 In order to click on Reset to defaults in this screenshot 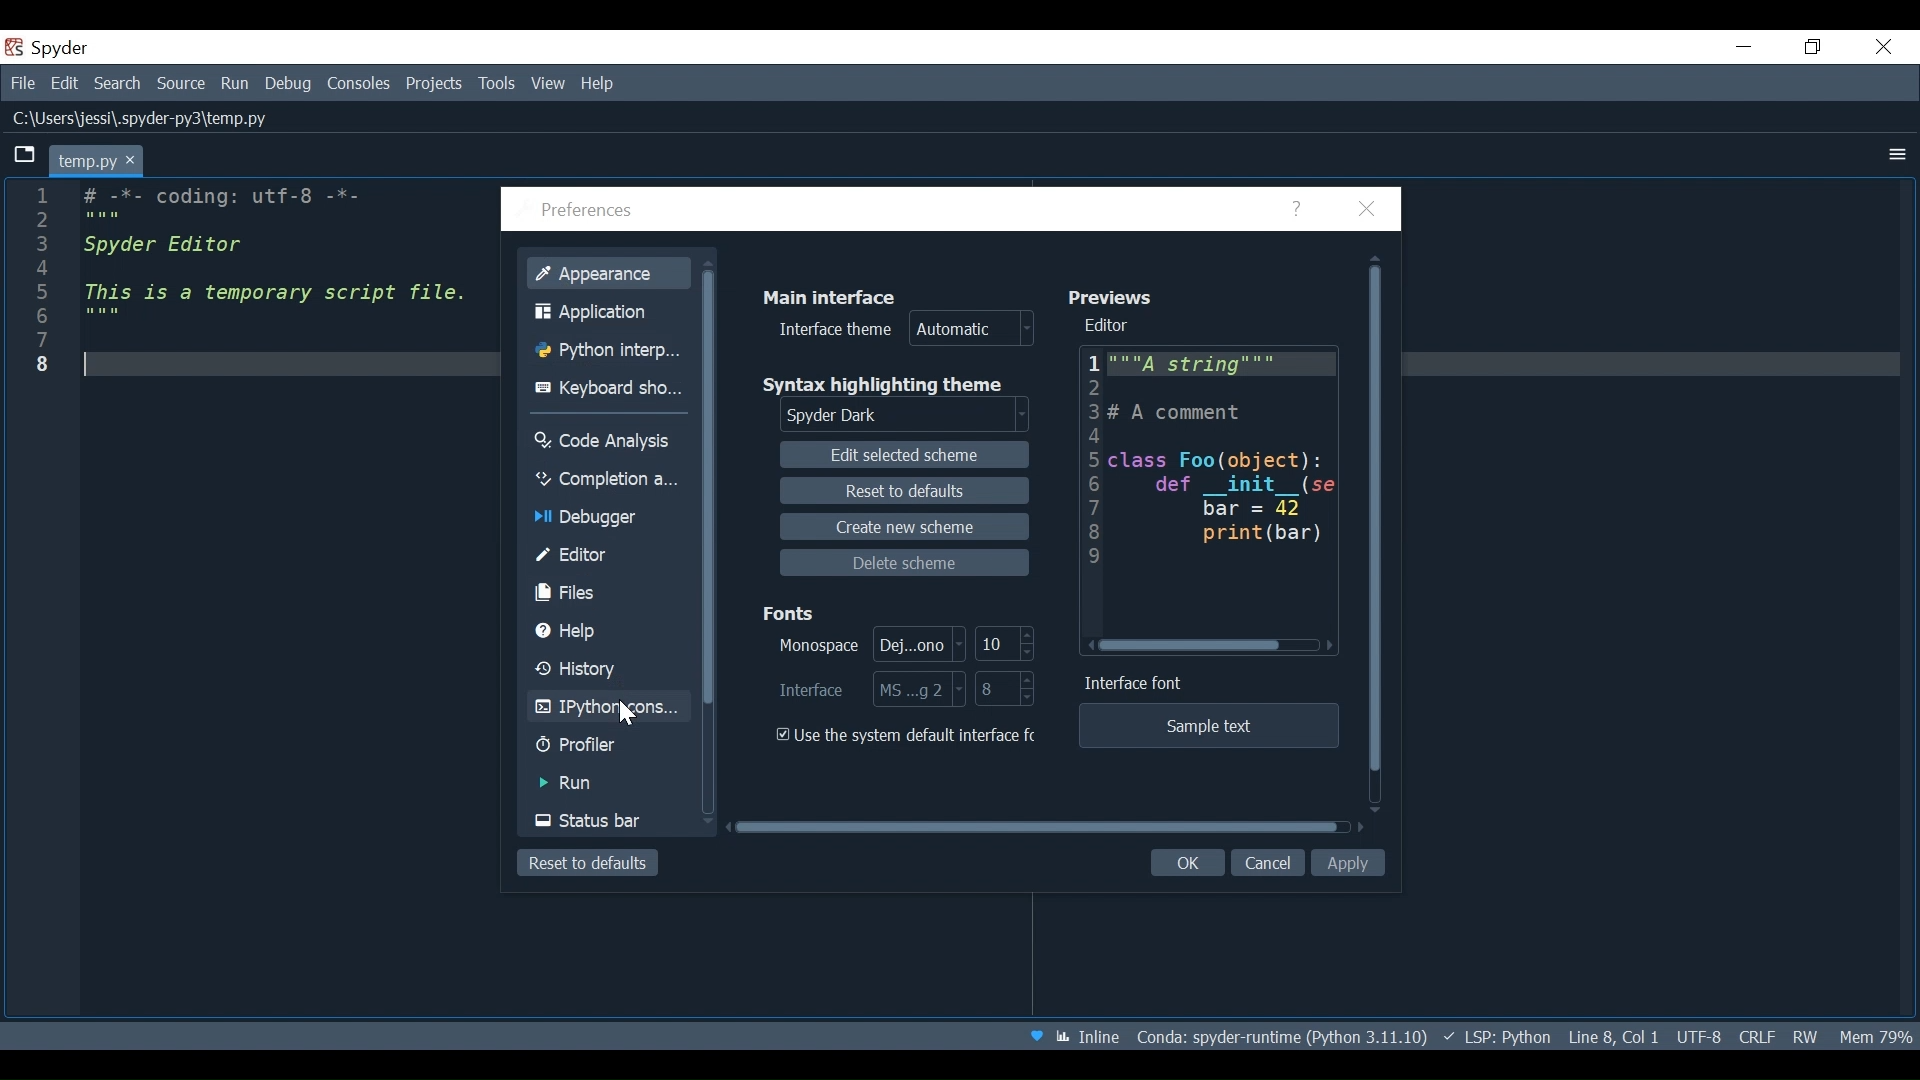, I will do `click(586, 863)`.